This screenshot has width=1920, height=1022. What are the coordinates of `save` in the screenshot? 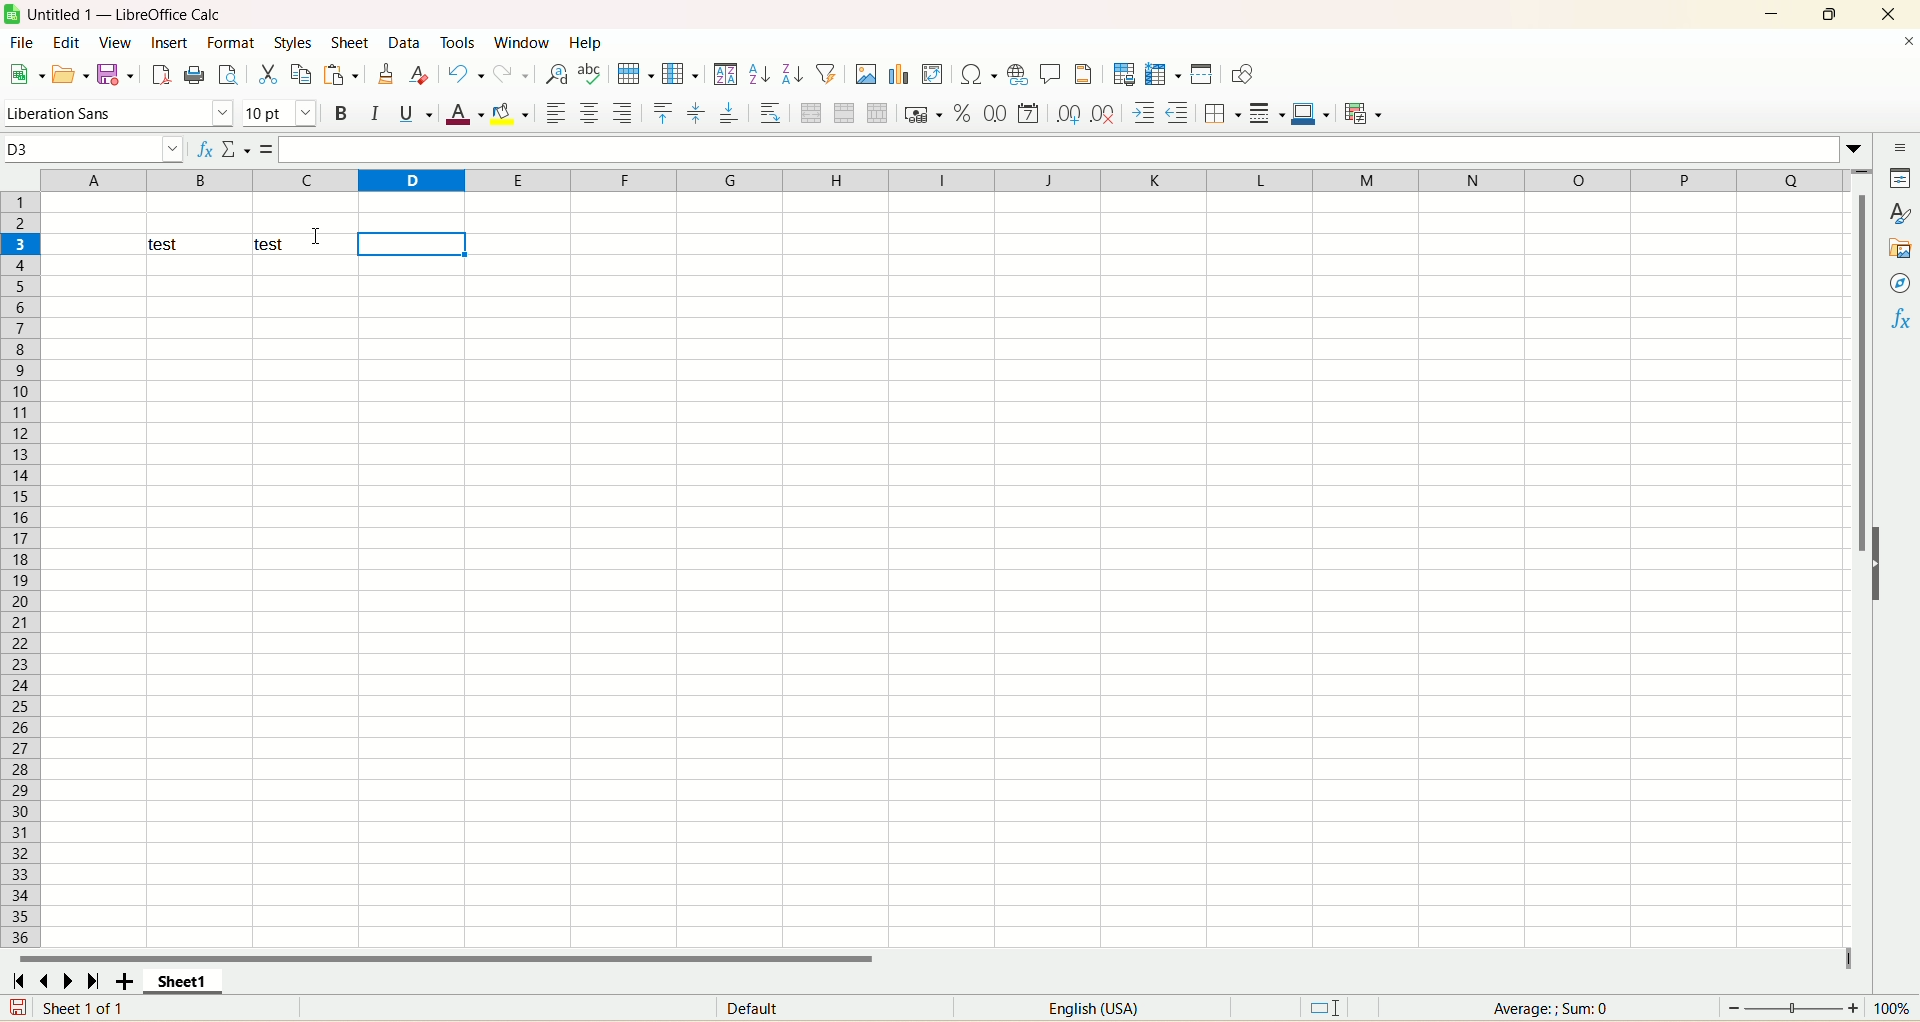 It's located at (18, 1007).